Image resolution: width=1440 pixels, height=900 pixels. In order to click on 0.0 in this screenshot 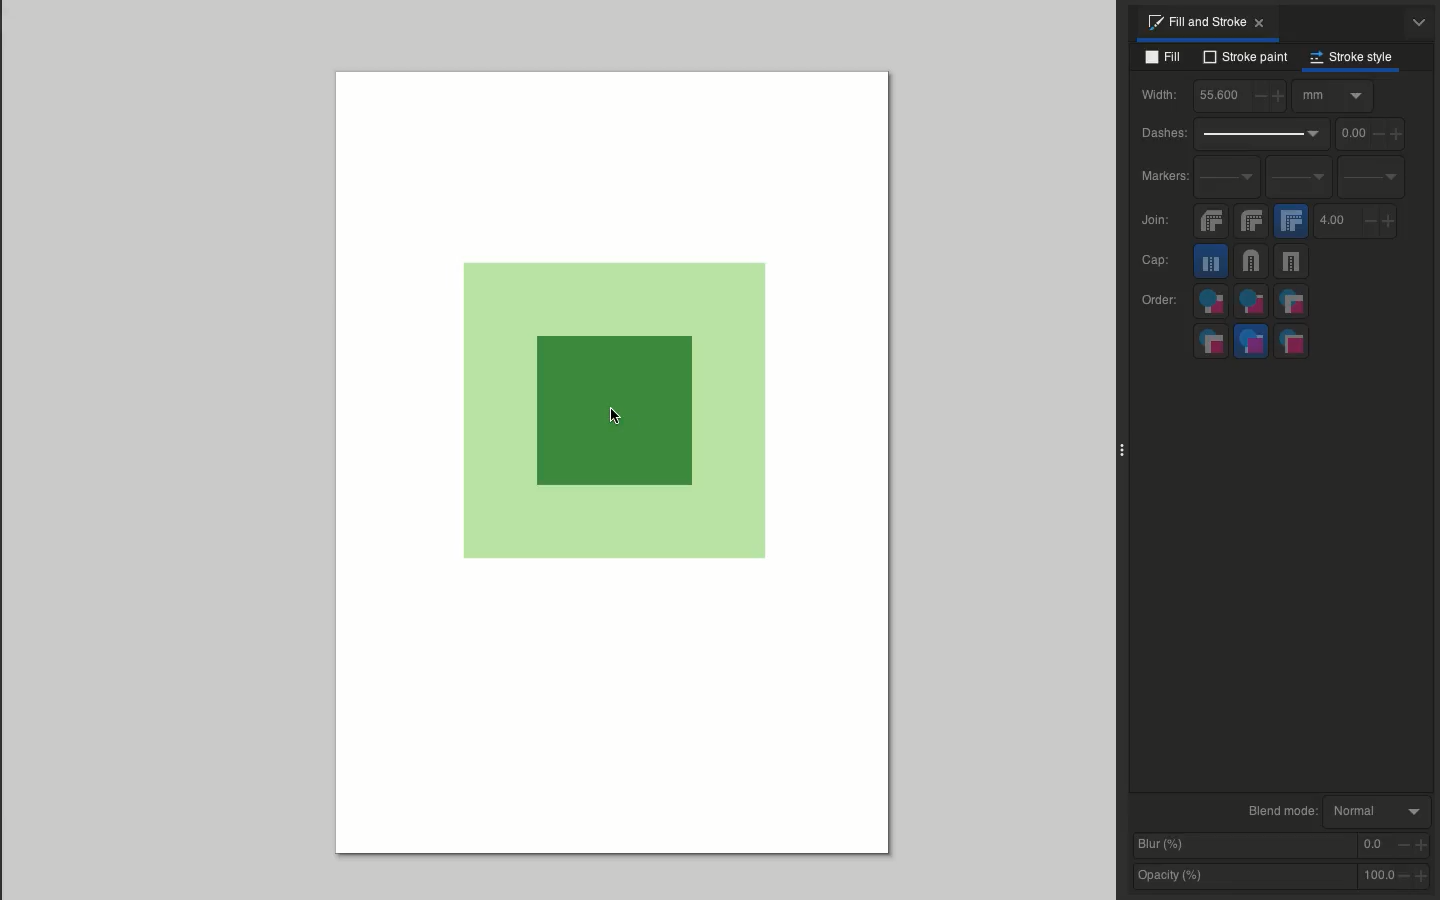, I will do `click(1369, 133)`.